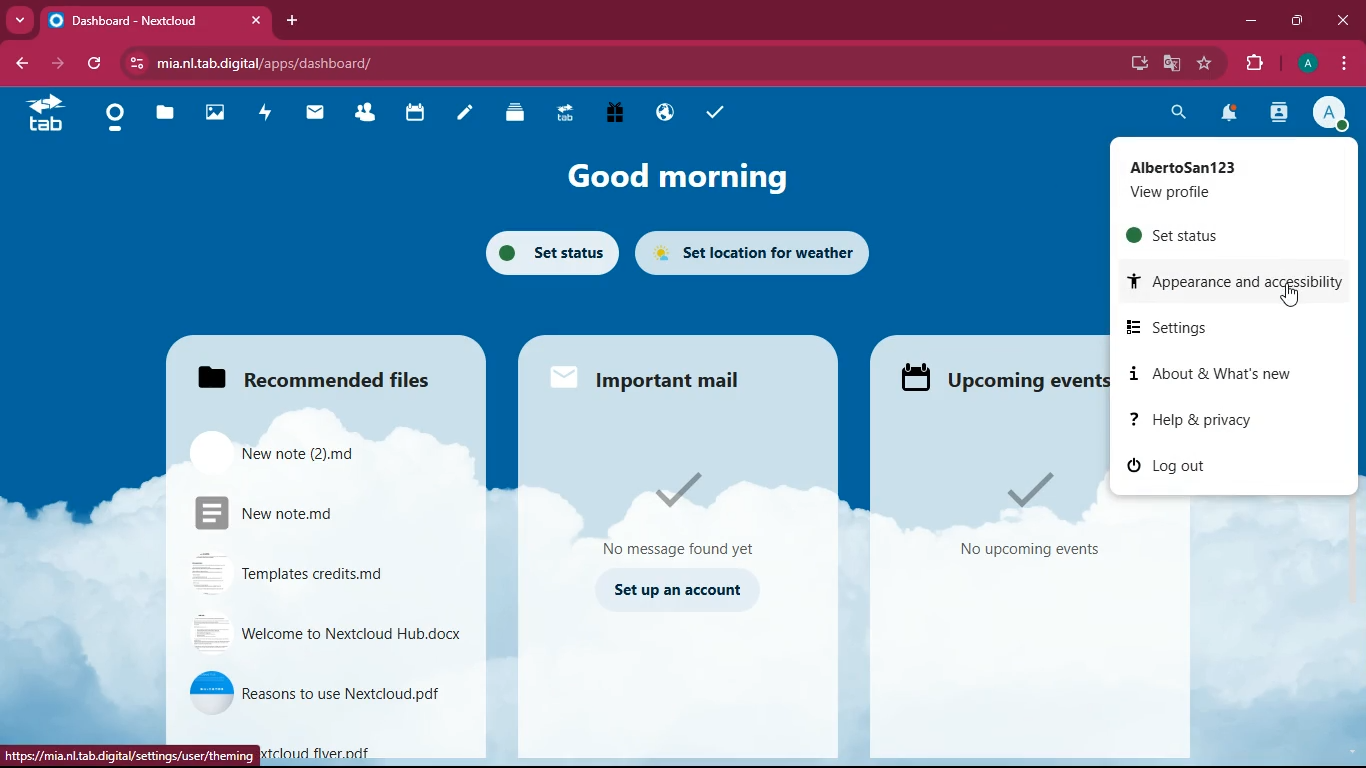  What do you see at coordinates (709, 112) in the screenshot?
I see `tasks` at bounding box center [709, 112].